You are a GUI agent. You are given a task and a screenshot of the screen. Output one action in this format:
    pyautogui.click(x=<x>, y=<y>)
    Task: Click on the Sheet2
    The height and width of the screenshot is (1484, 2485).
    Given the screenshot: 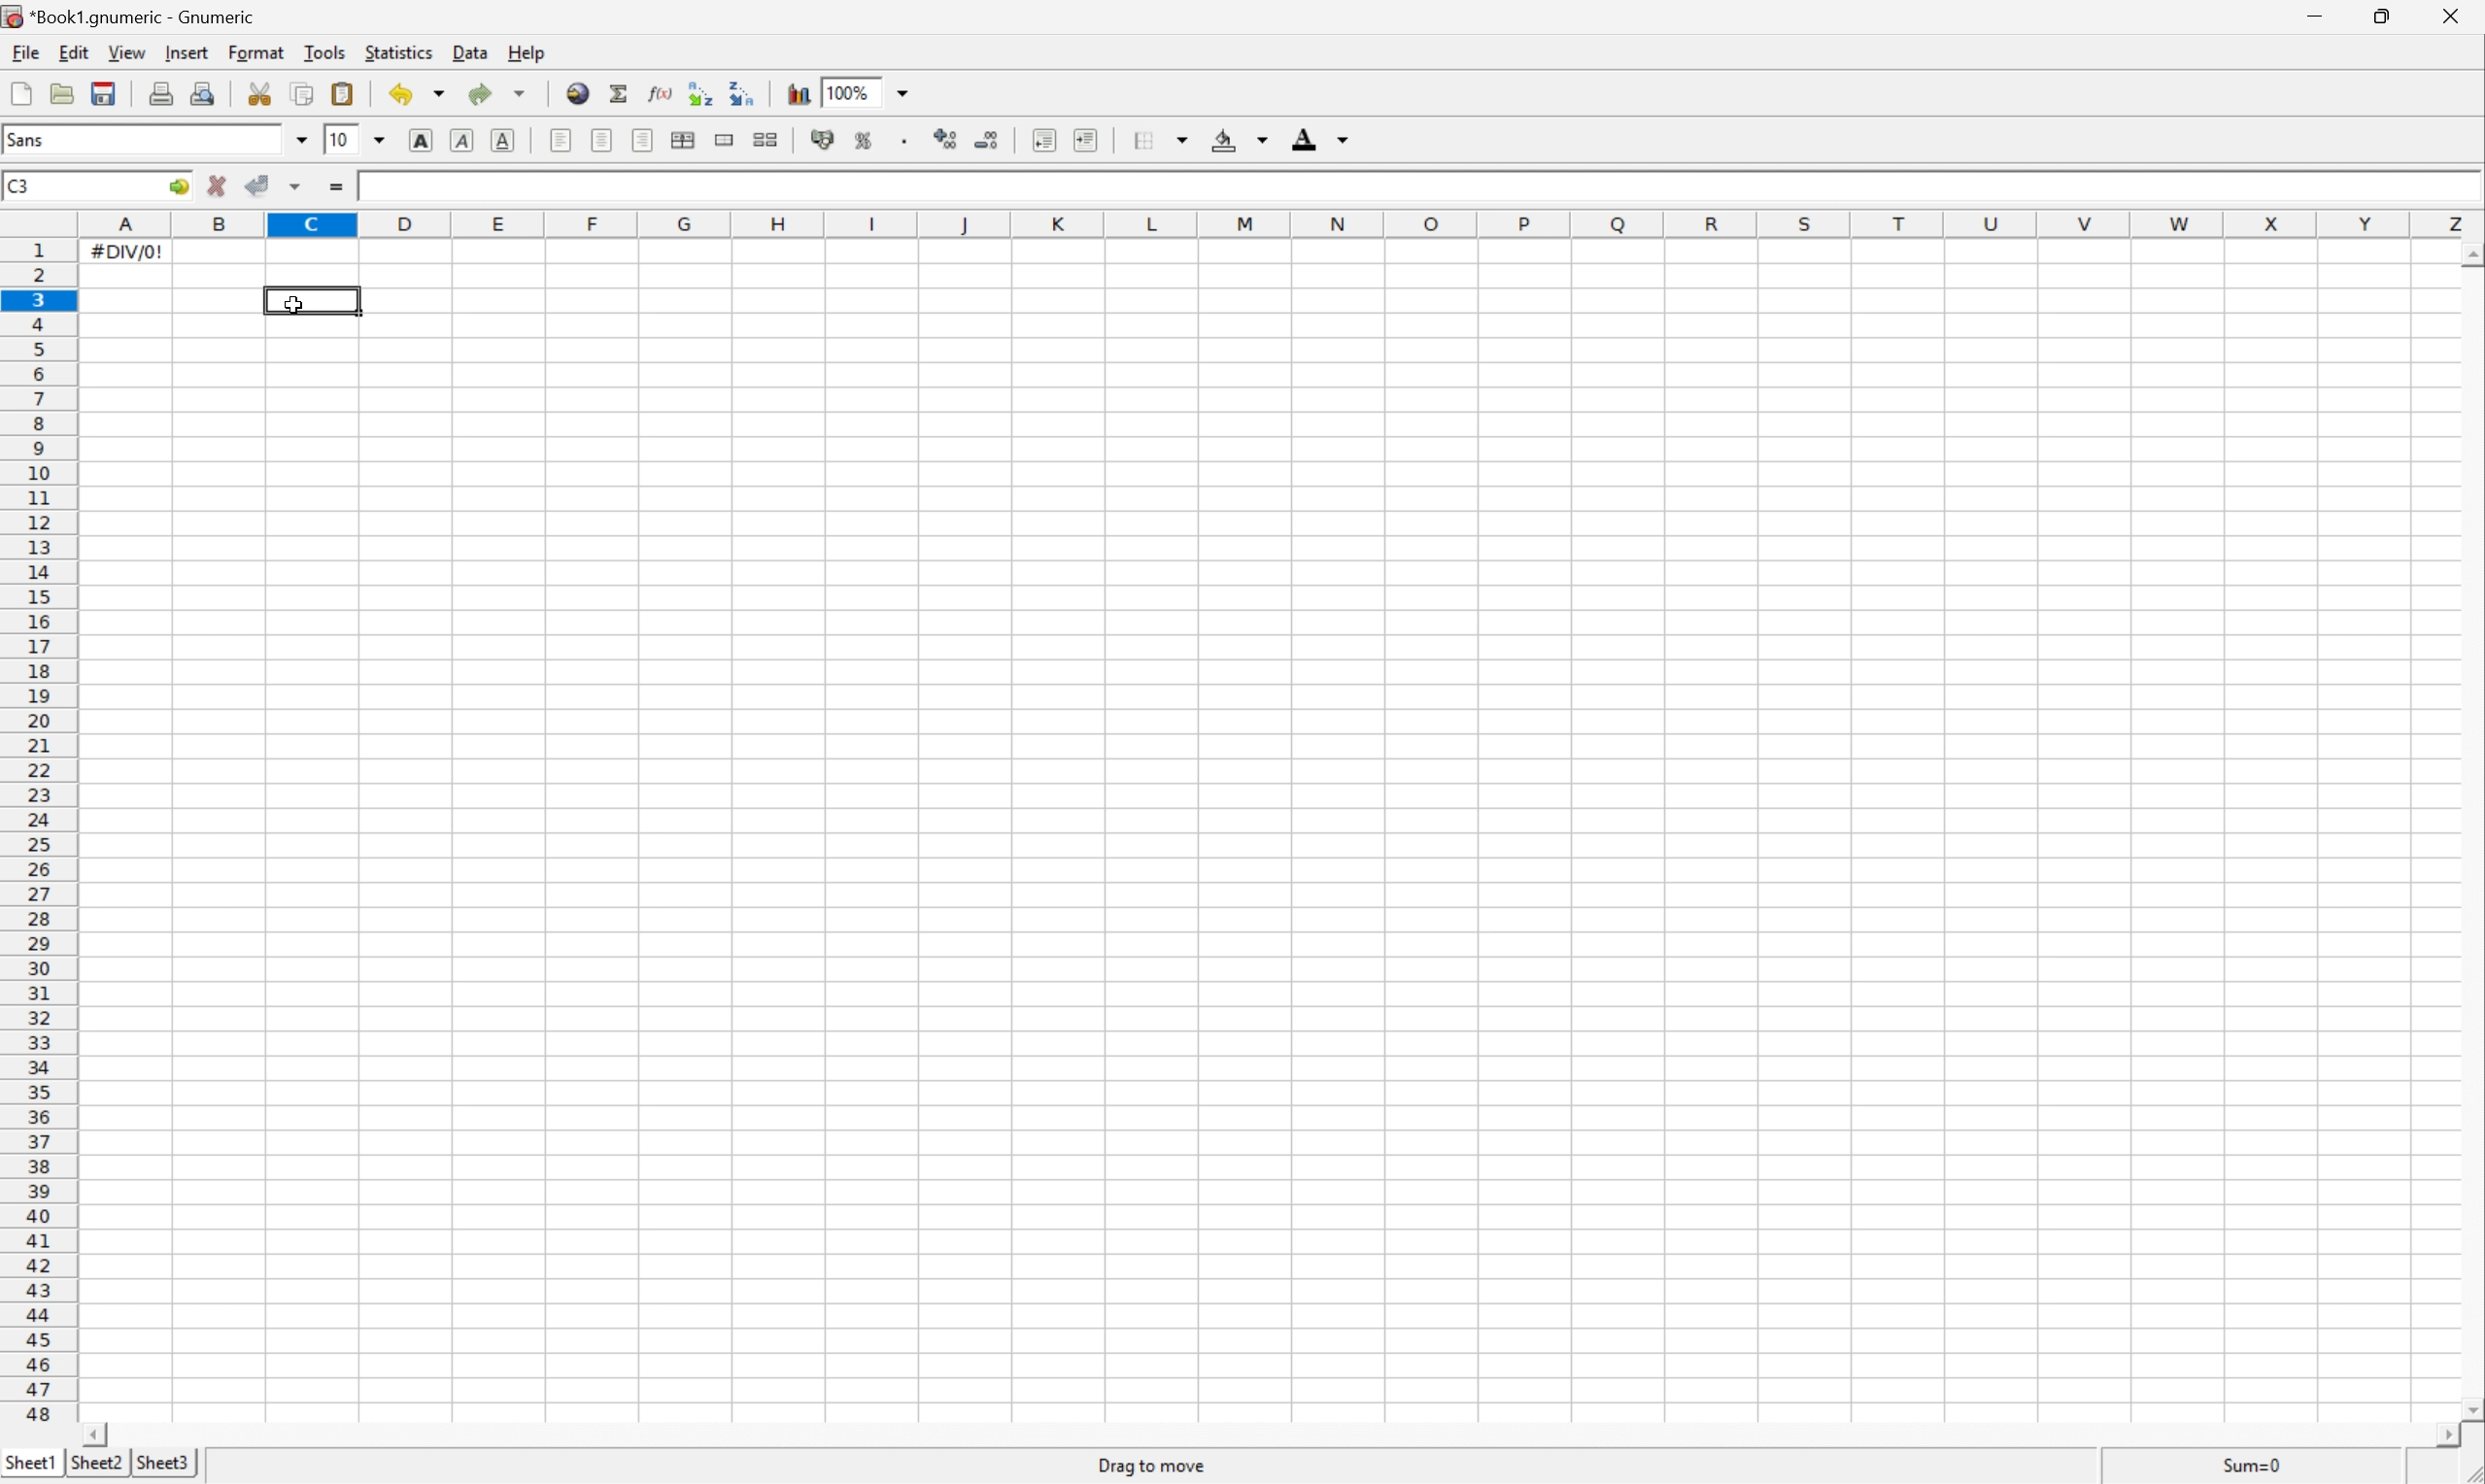 What is the action you would take?
    pyautogui.click(x=96, y=1464)
    